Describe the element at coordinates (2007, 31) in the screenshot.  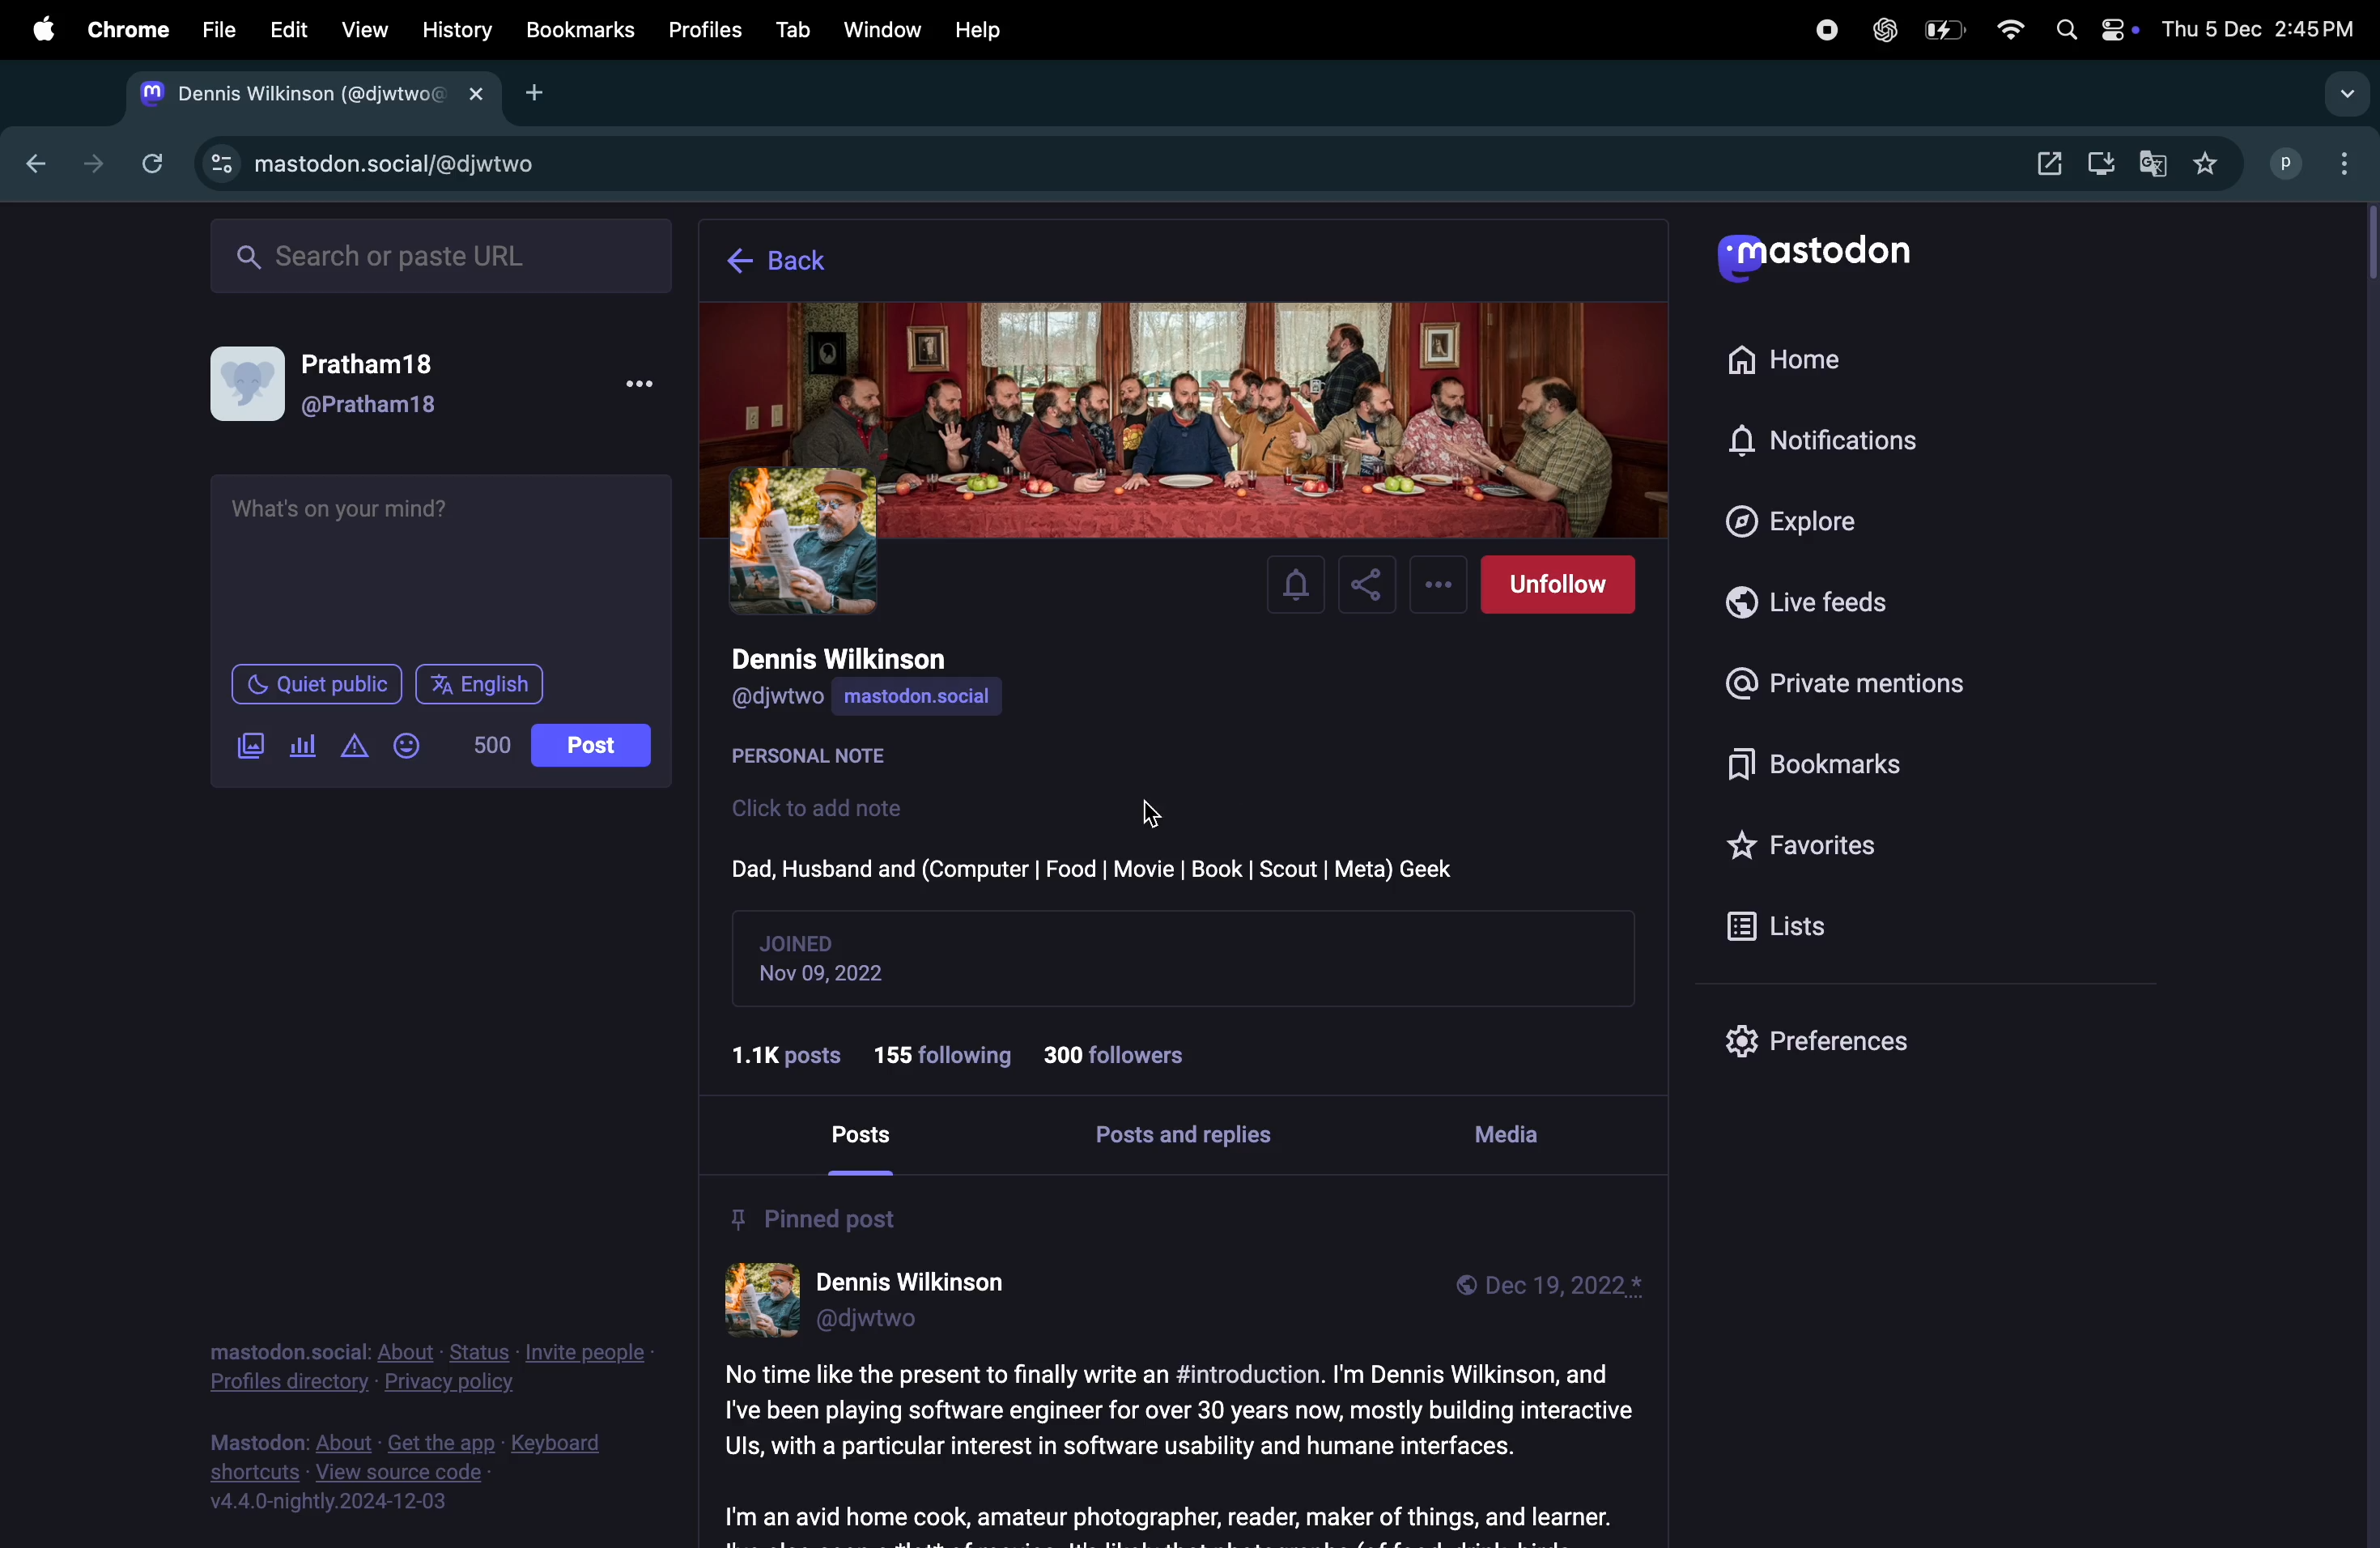
I see `wifi` at that location.